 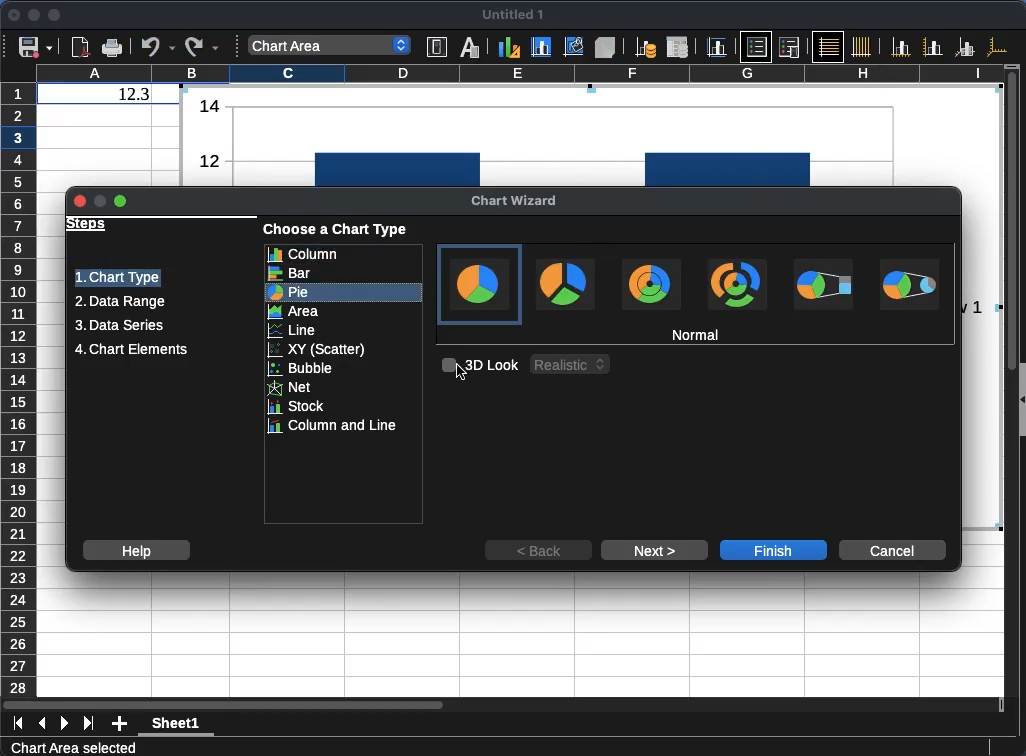 What do you see at coordinates (65, 724) in the screenshot?
I see `next sheet` at bounding box center [65, 724].